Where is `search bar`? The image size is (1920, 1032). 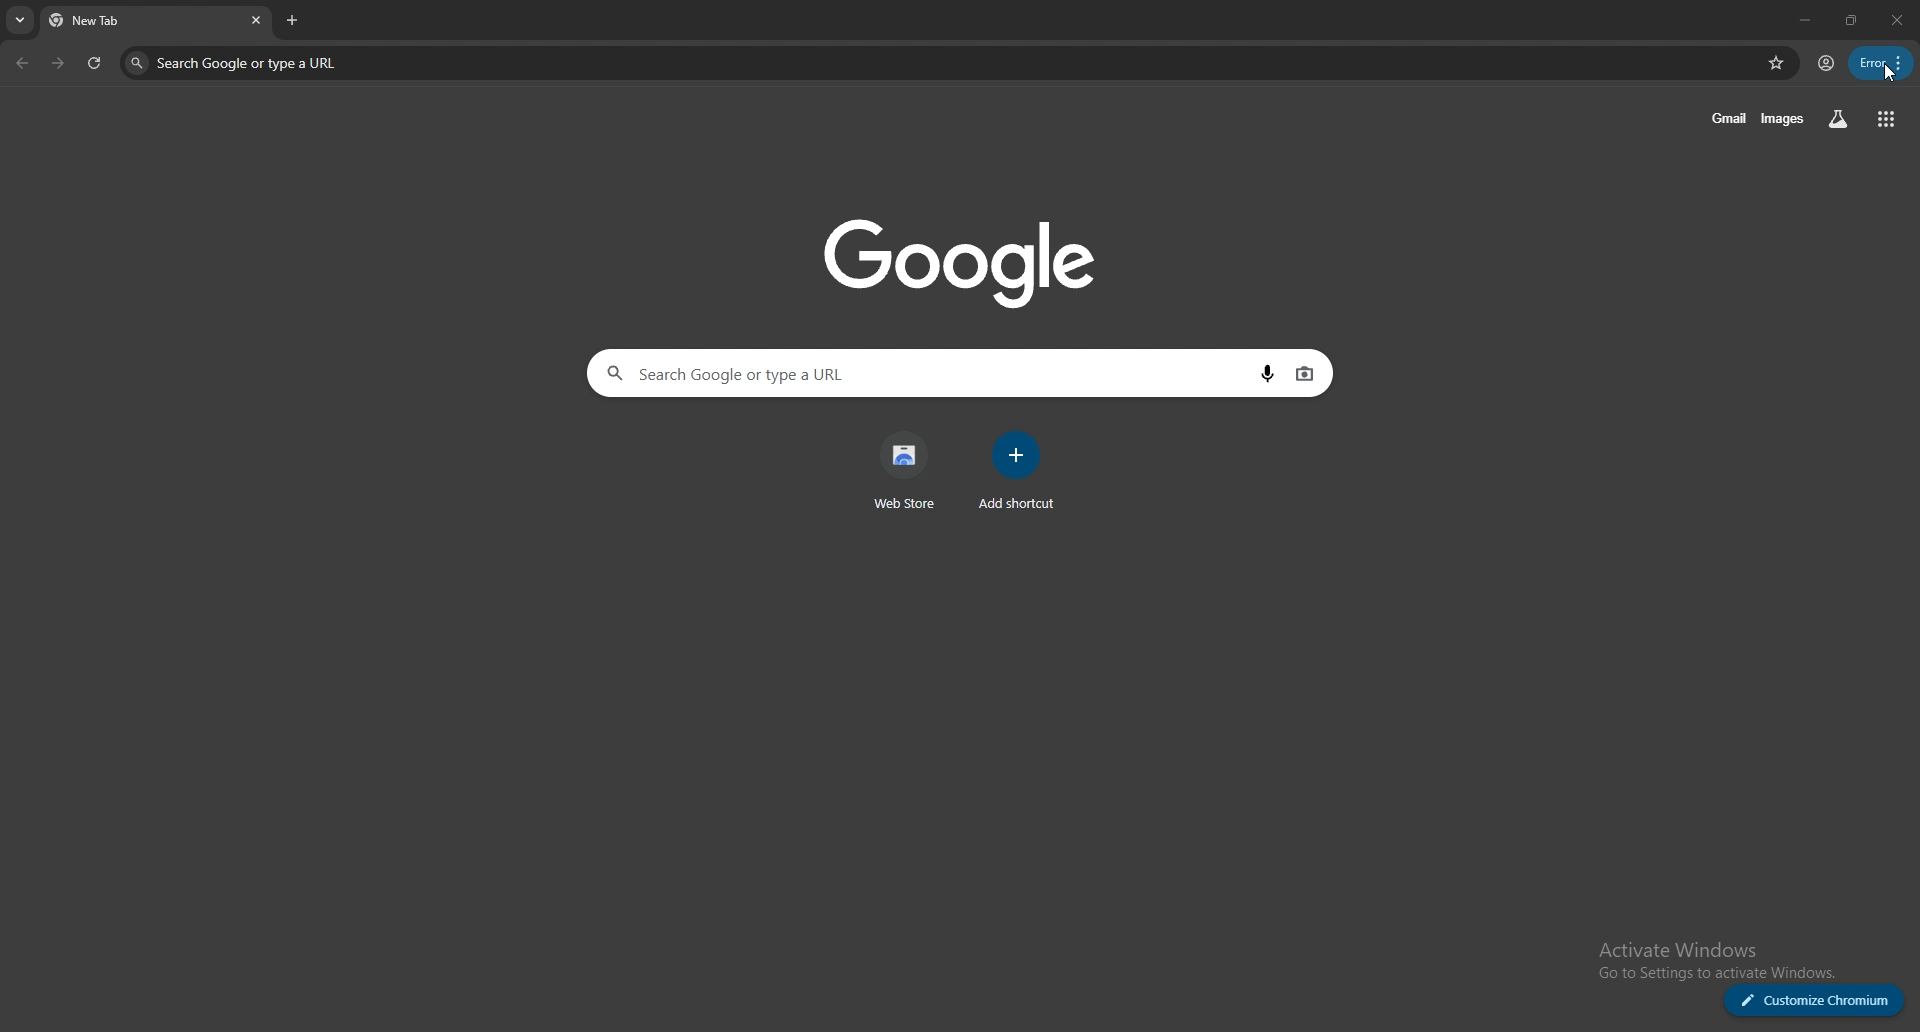
search bar is located at coordinates (936, 65).